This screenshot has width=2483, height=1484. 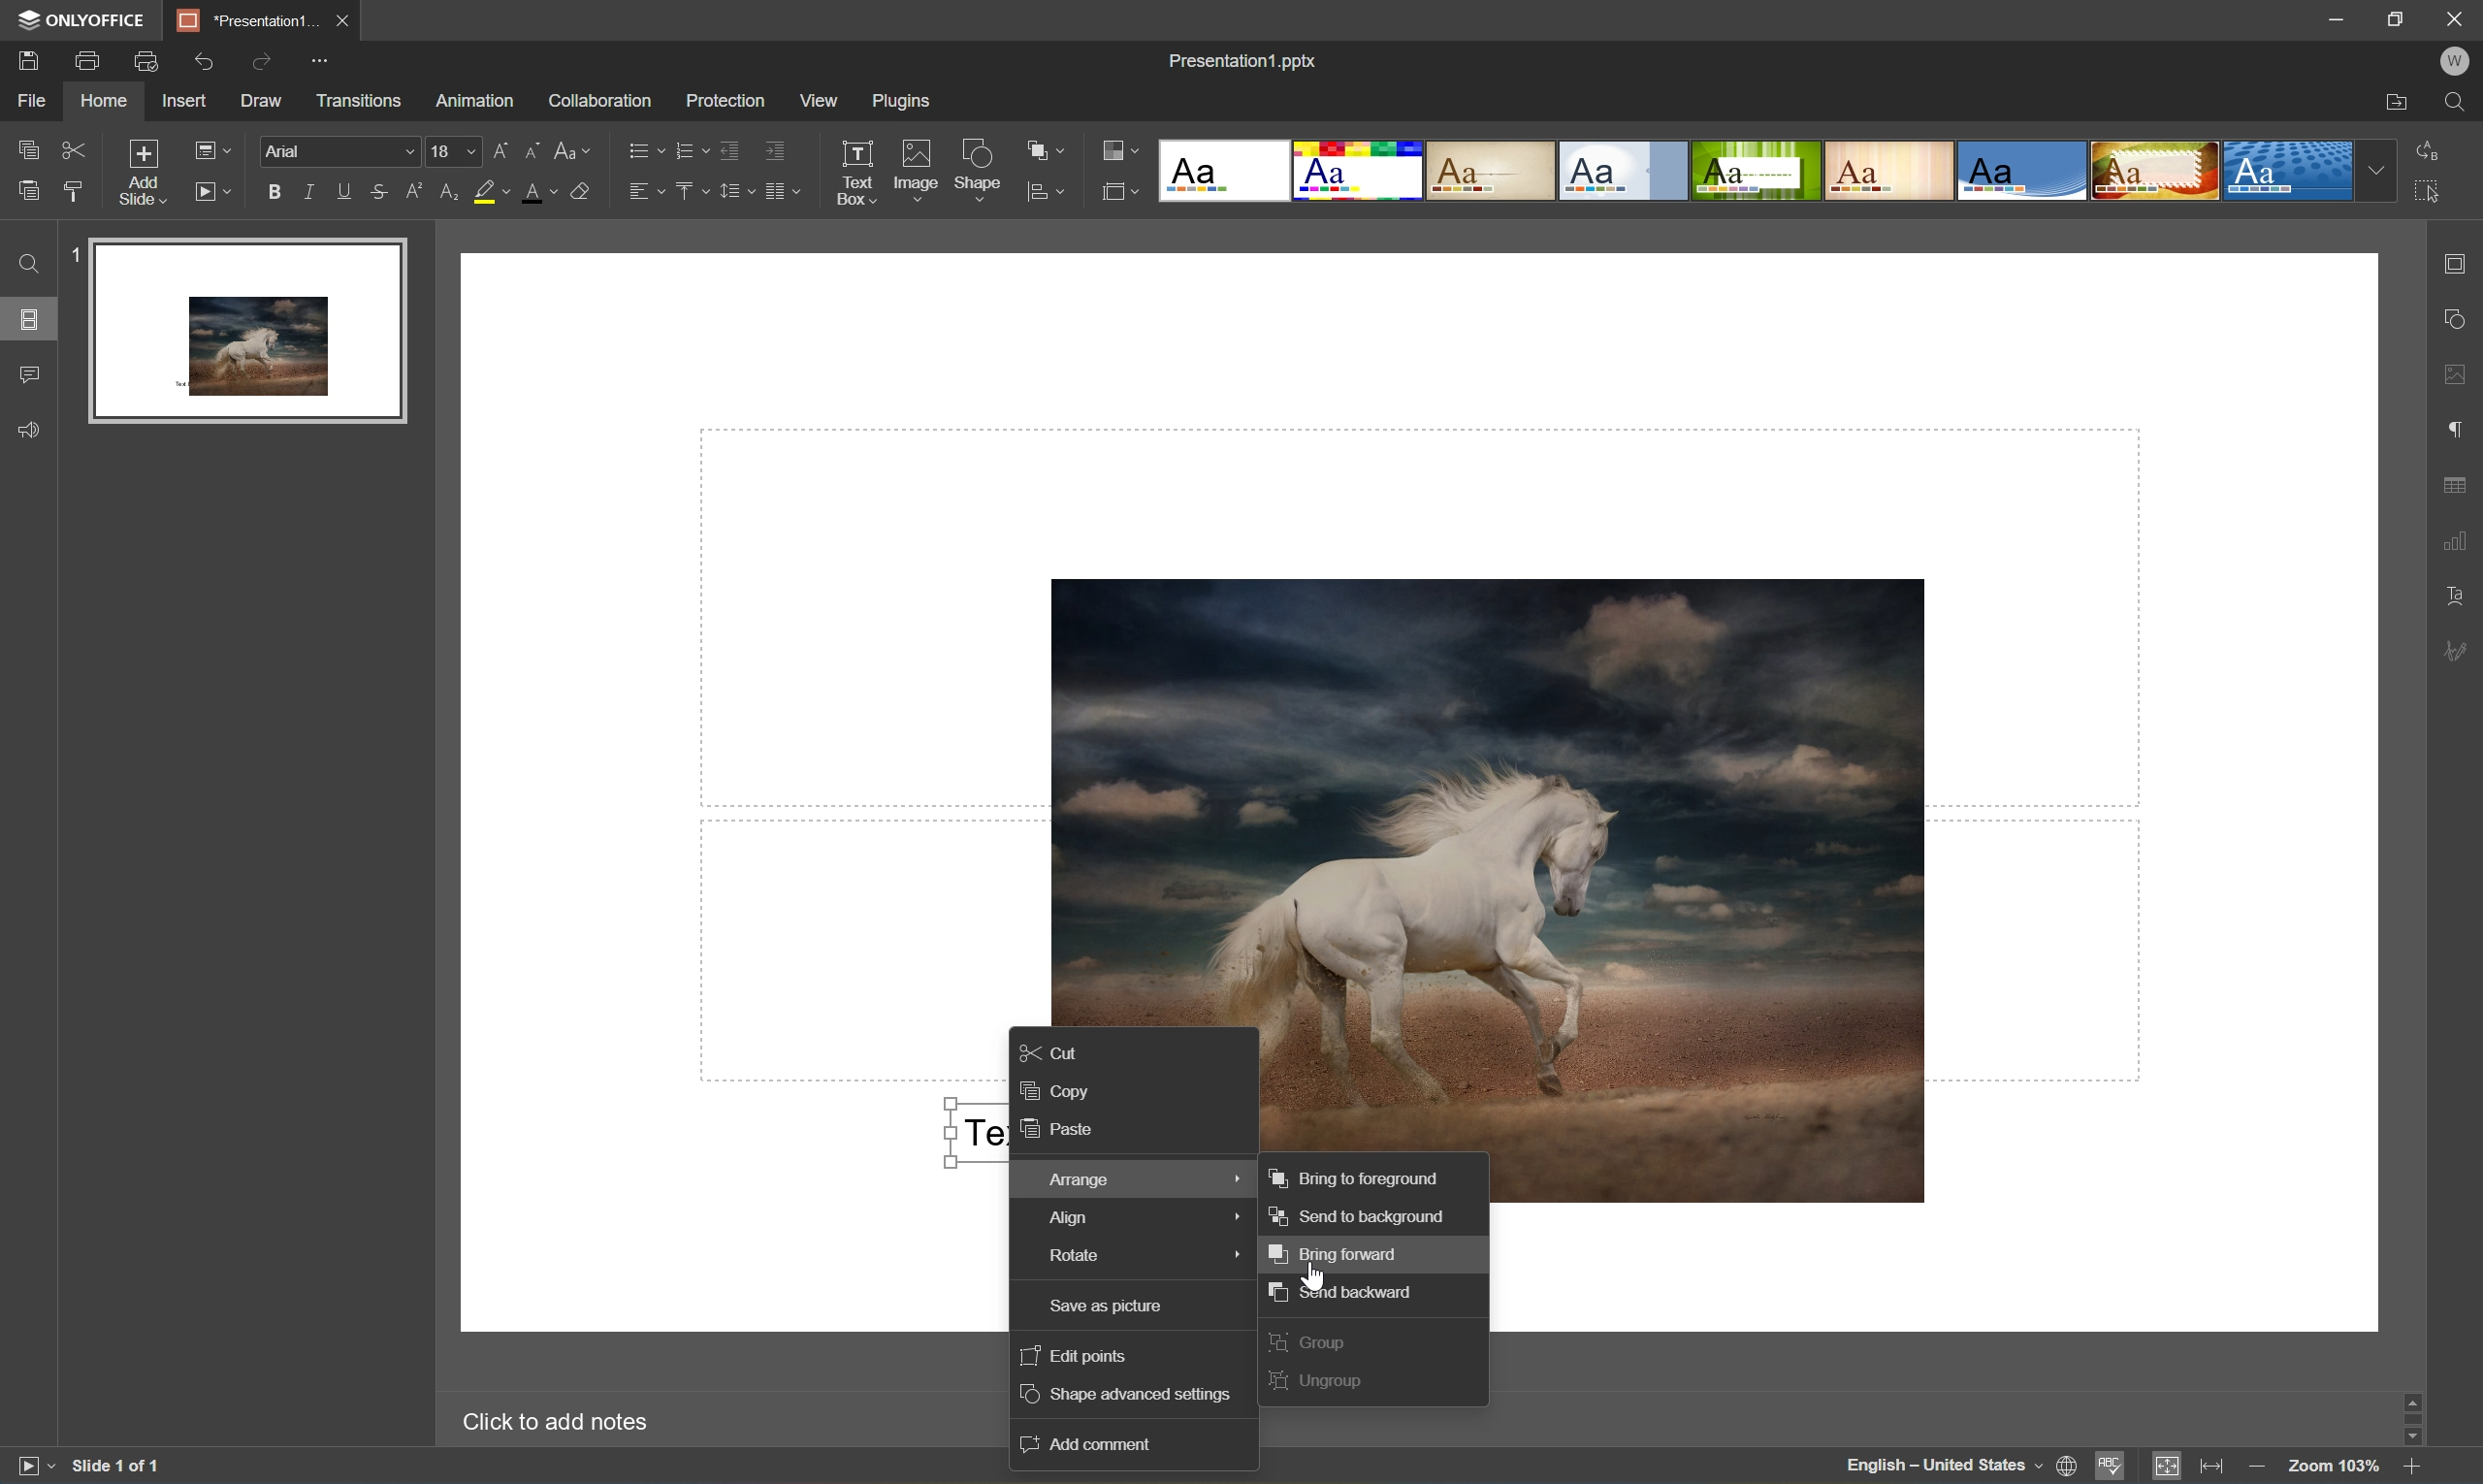 I want to click on Scroll Up, so click(x=2410, y=1393).